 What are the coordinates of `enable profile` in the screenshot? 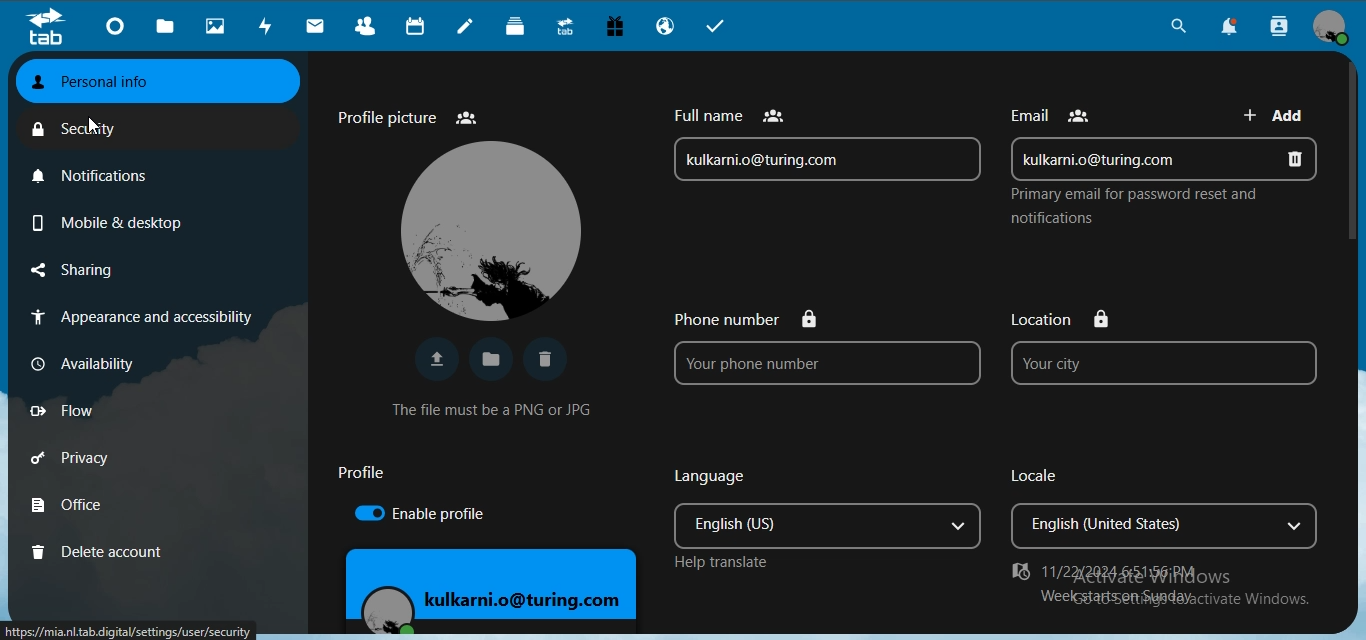 It's located at (413, 512).